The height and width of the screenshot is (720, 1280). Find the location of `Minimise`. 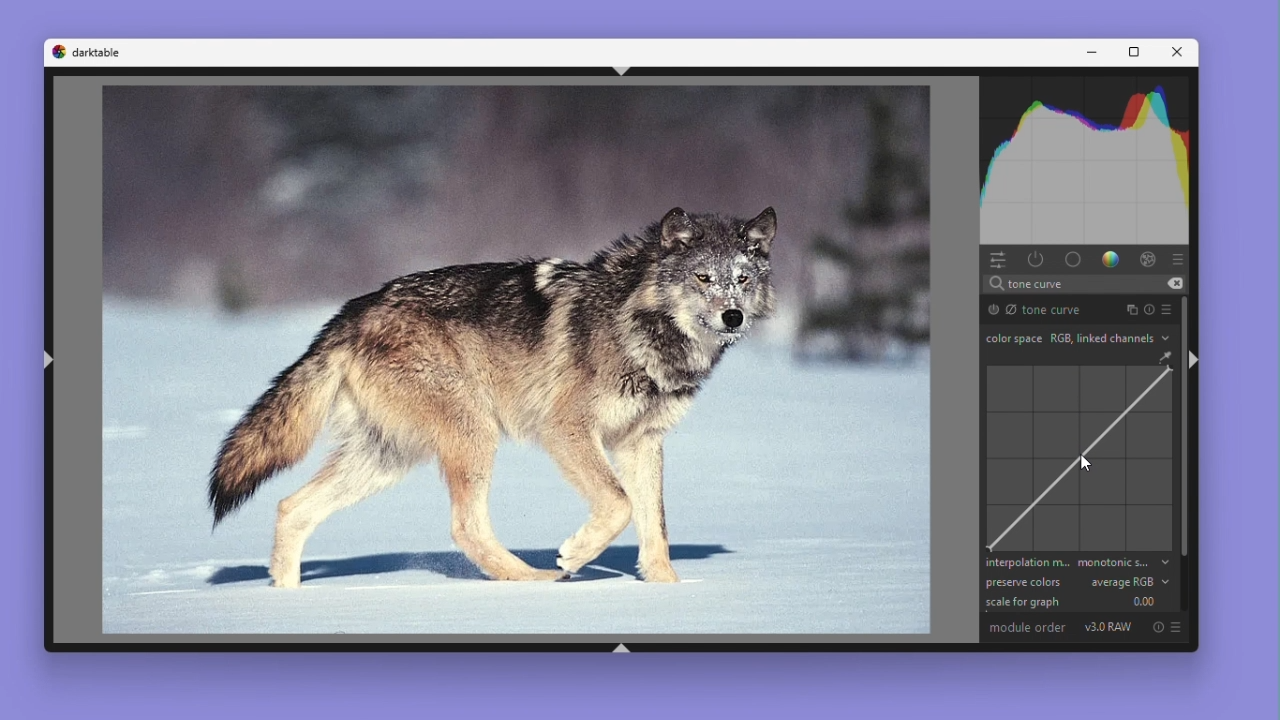

Minimise is located at coordinates (1091, 52).